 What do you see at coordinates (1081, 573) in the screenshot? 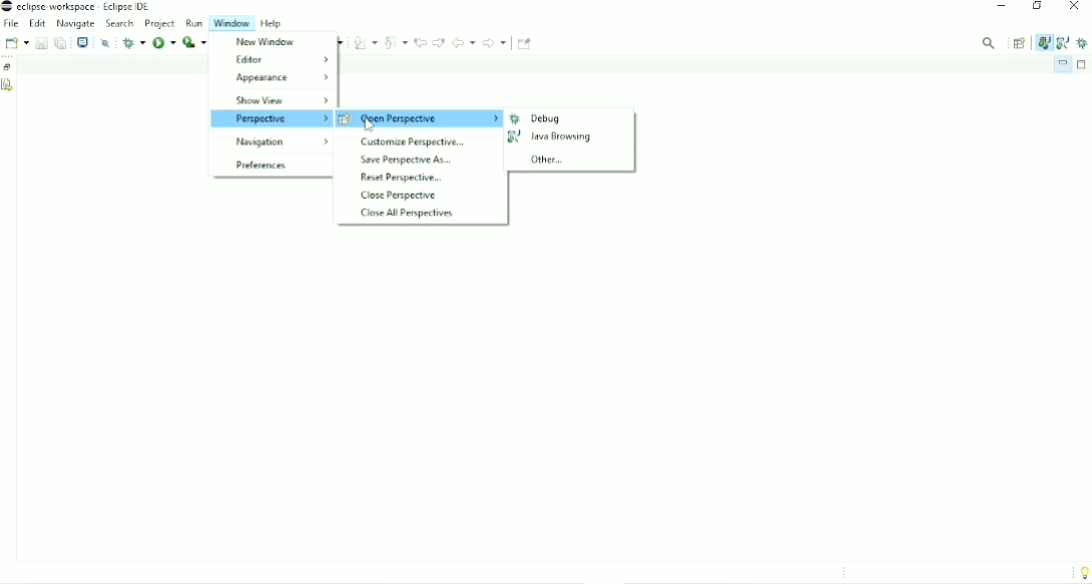
I see `Tip` at bounding box center [1081, 573].